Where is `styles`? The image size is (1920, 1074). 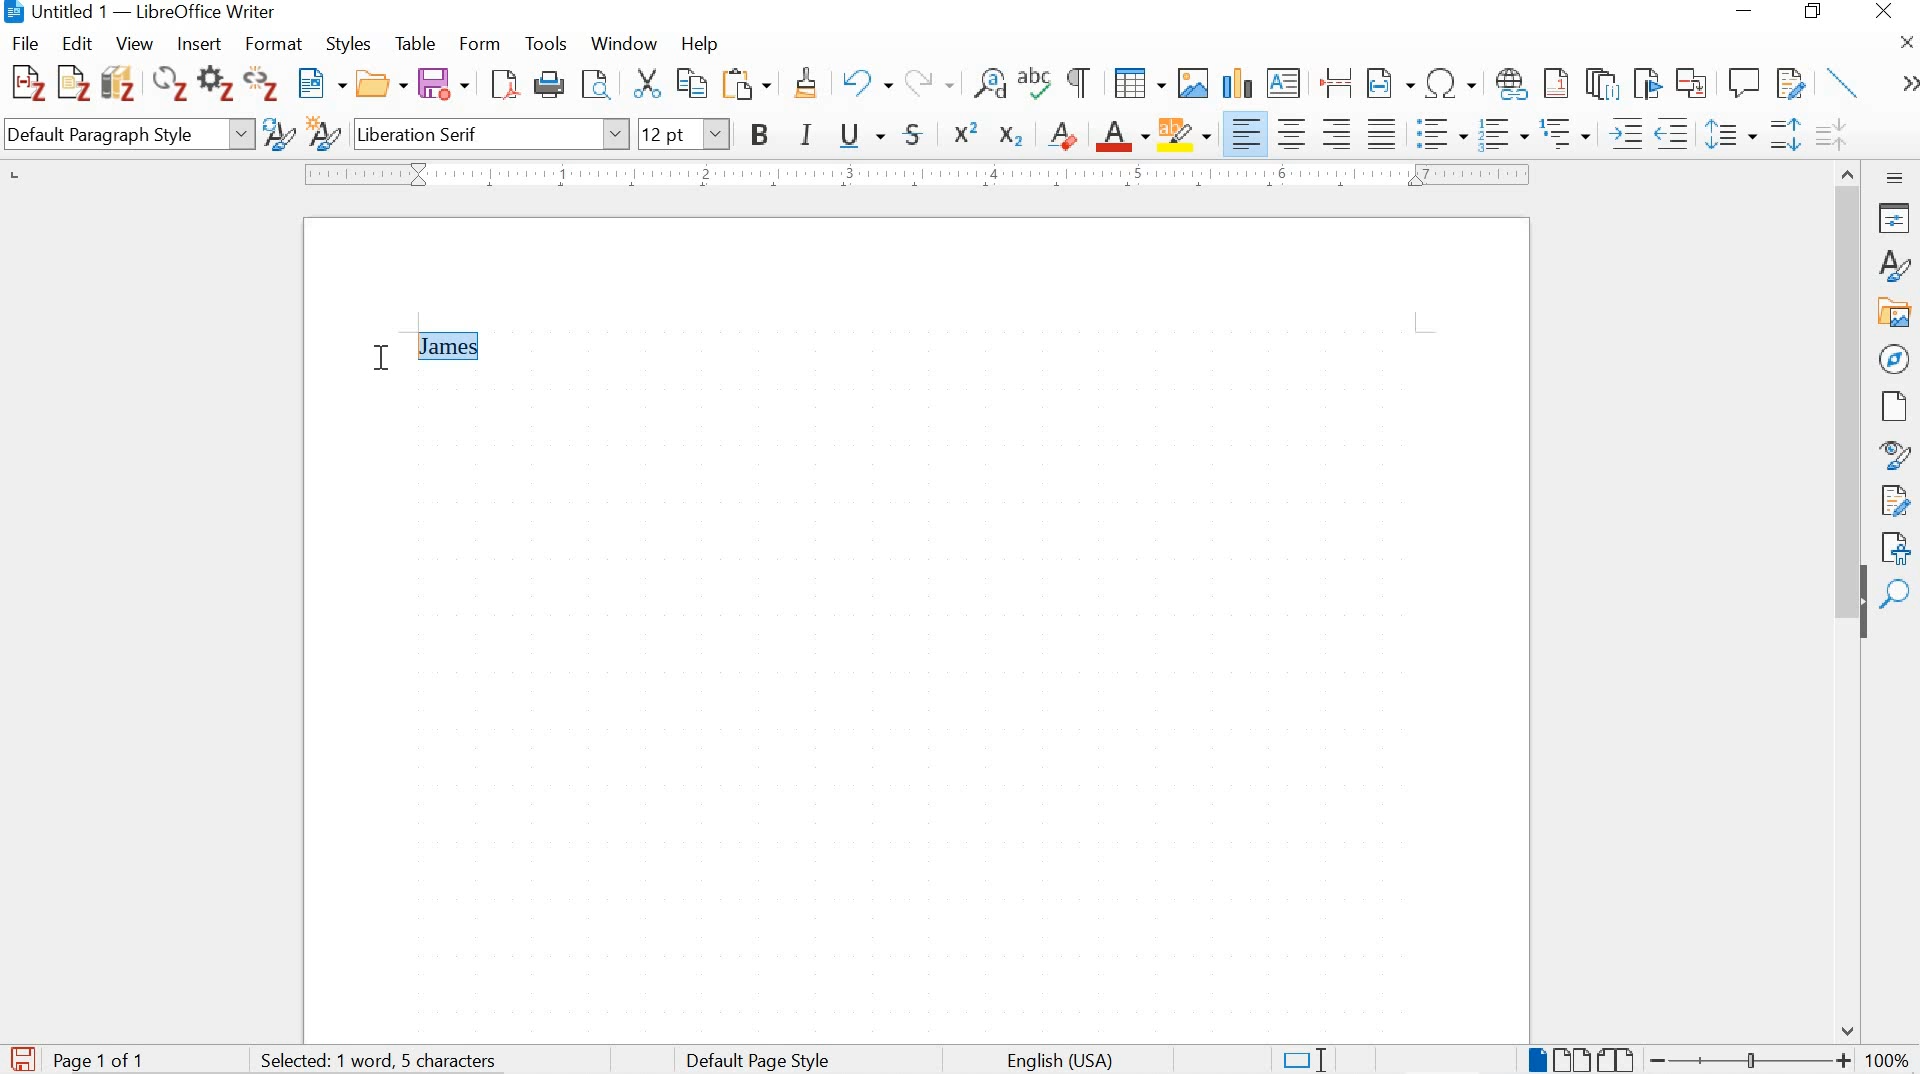
styles is located at coordinates (352, 46).